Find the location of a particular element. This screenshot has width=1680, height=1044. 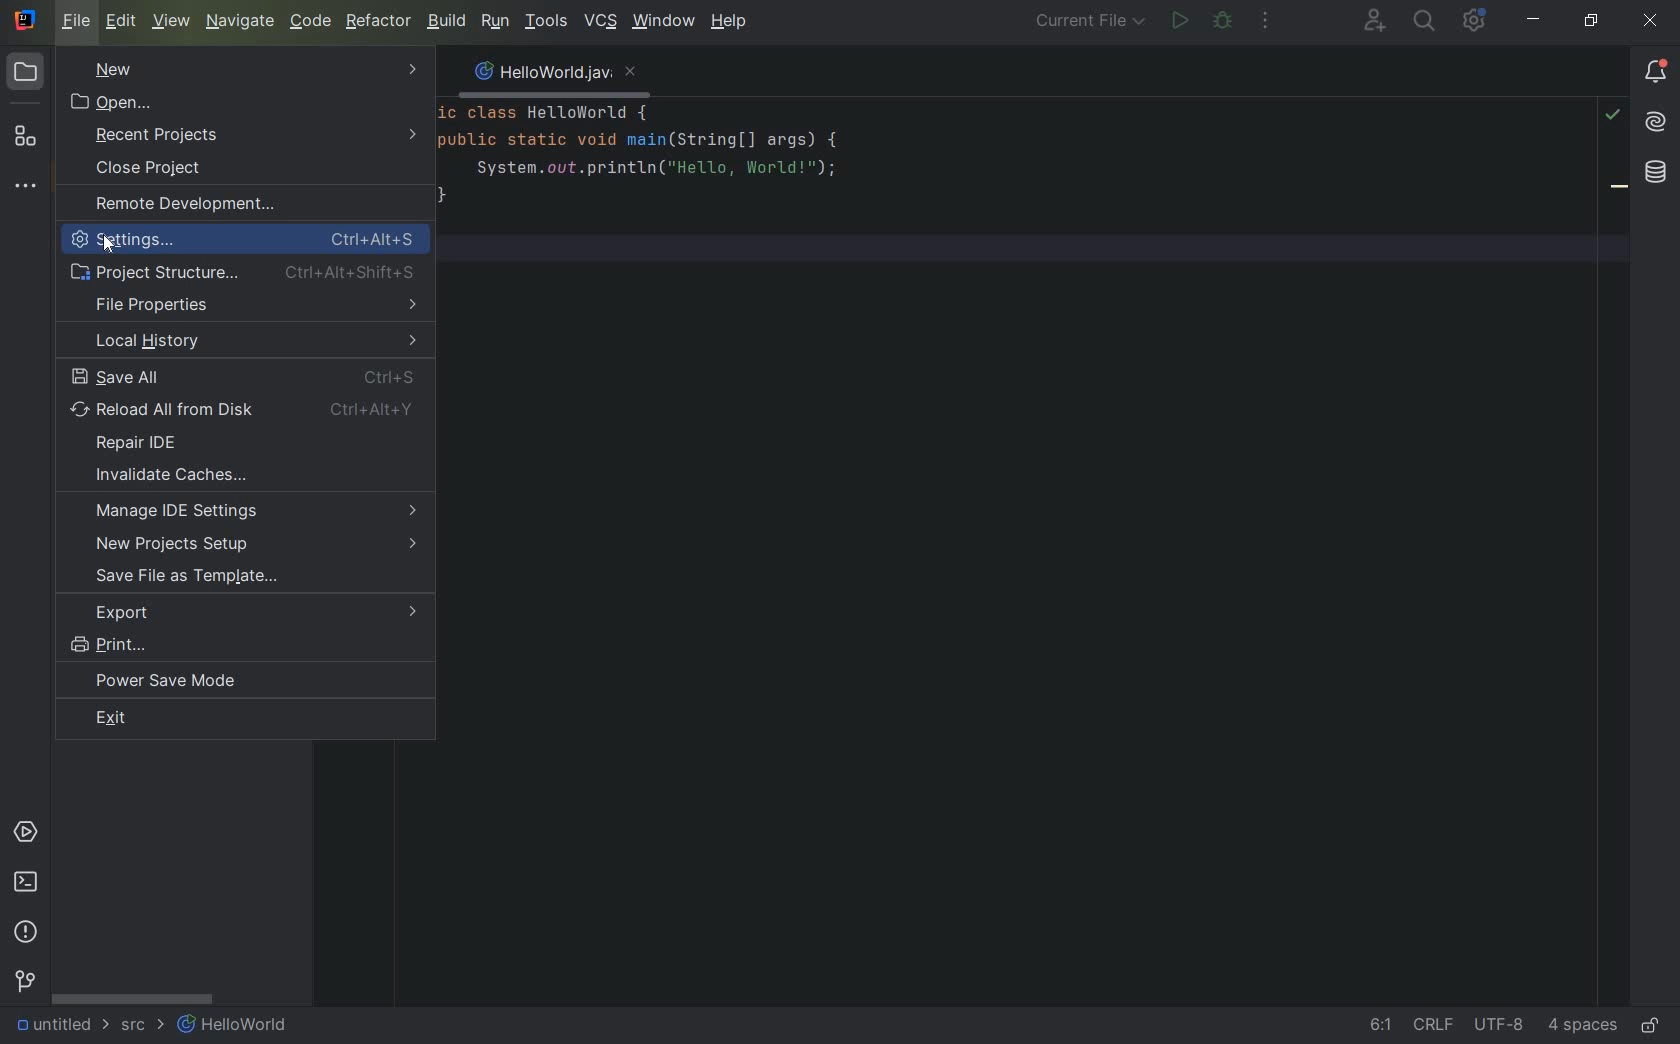

FILE is located at coordinates (78, 22).